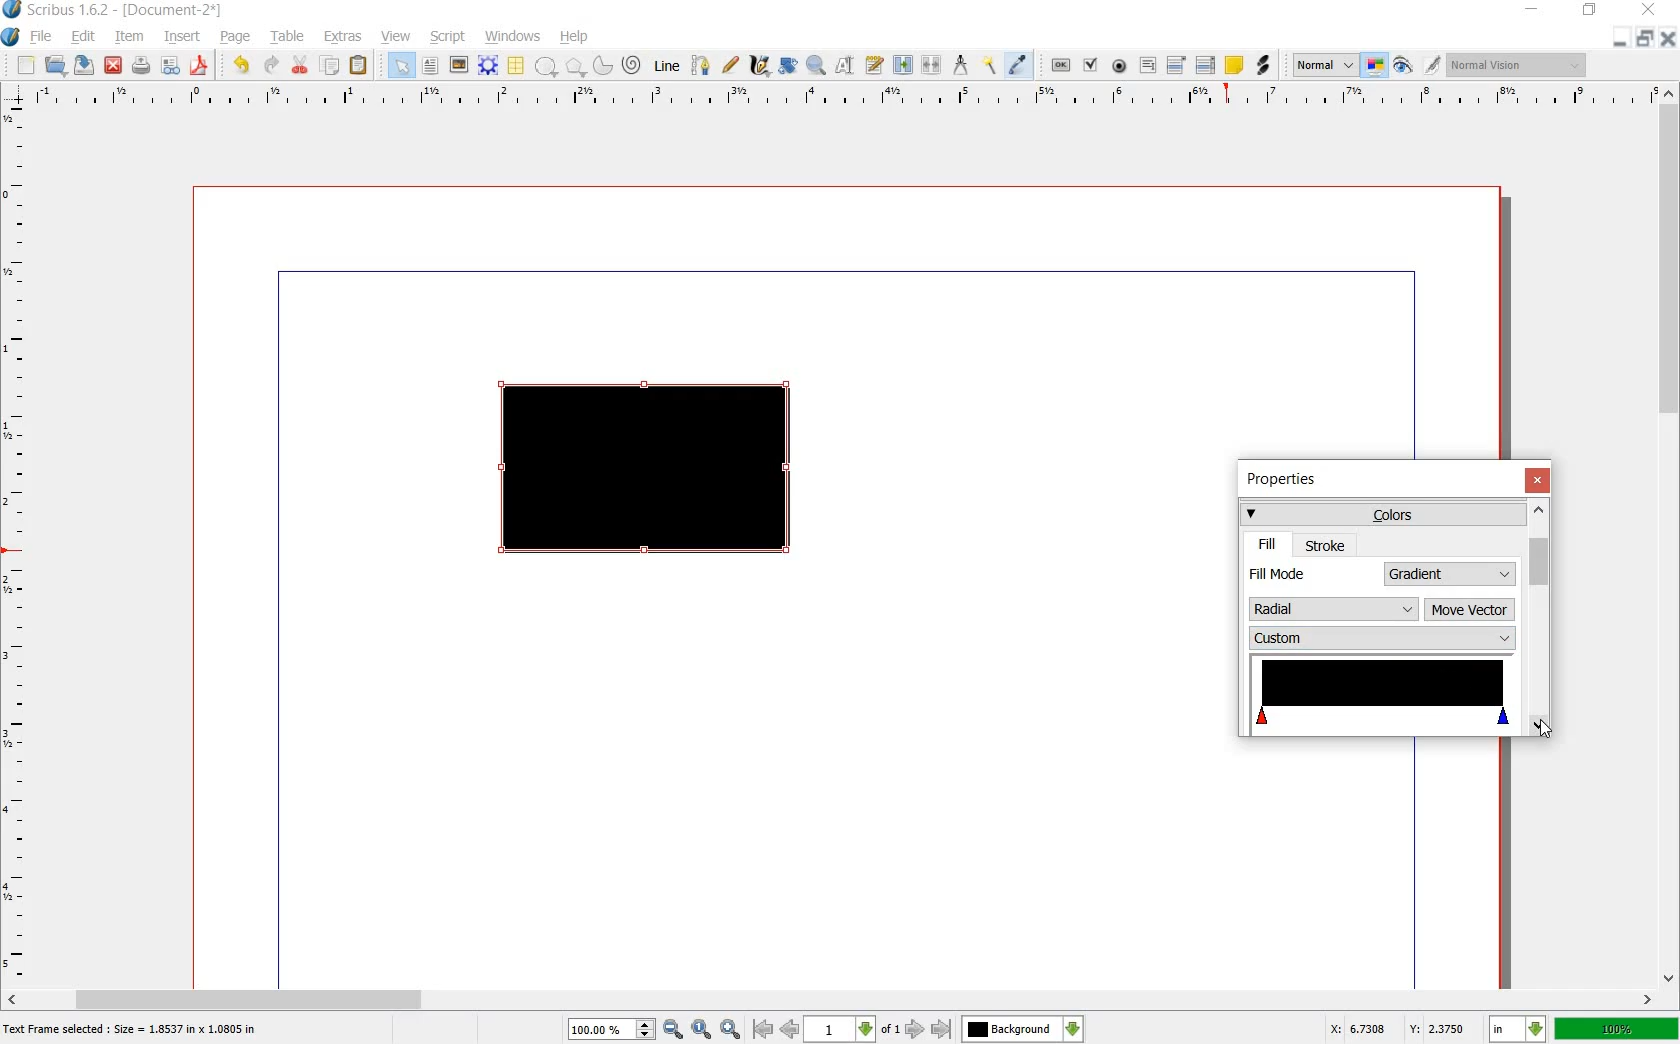 This screenshot has height=1044, width=1680. What do you see at coordinates (401, 65) in the screenshot?
I see `select item` at bounding box center [401, 65].